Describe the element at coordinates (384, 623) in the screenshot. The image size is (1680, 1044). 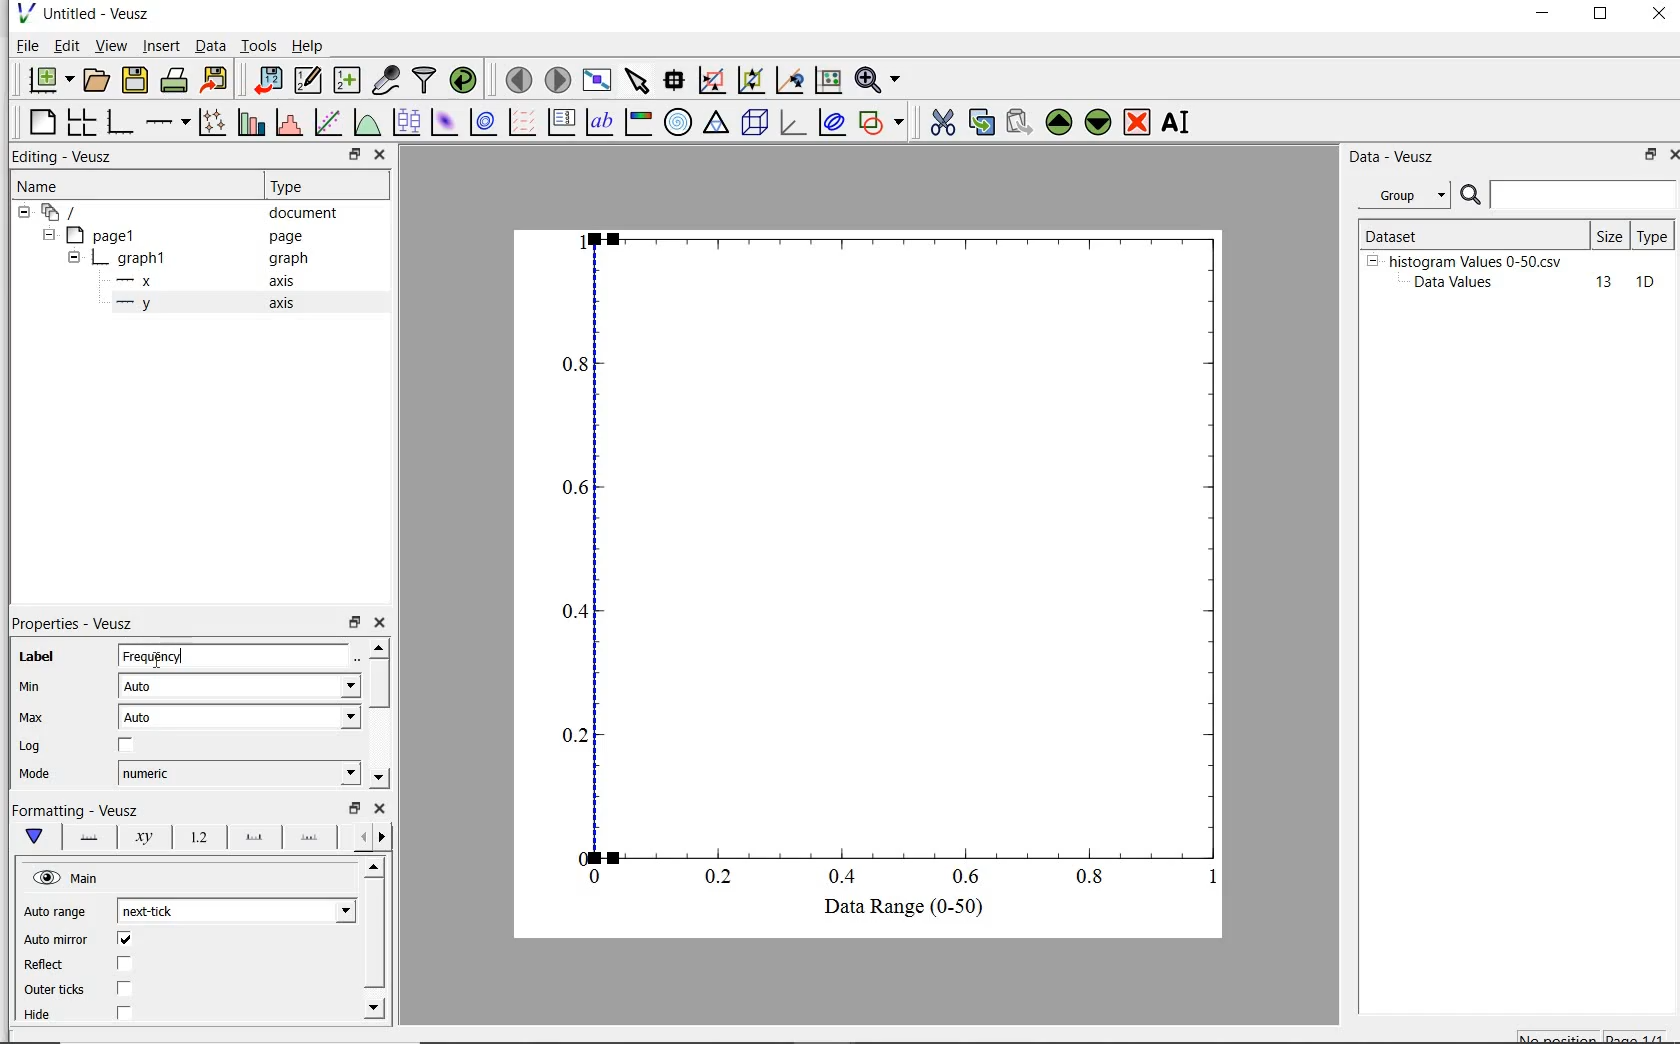
I see `close` at that location.